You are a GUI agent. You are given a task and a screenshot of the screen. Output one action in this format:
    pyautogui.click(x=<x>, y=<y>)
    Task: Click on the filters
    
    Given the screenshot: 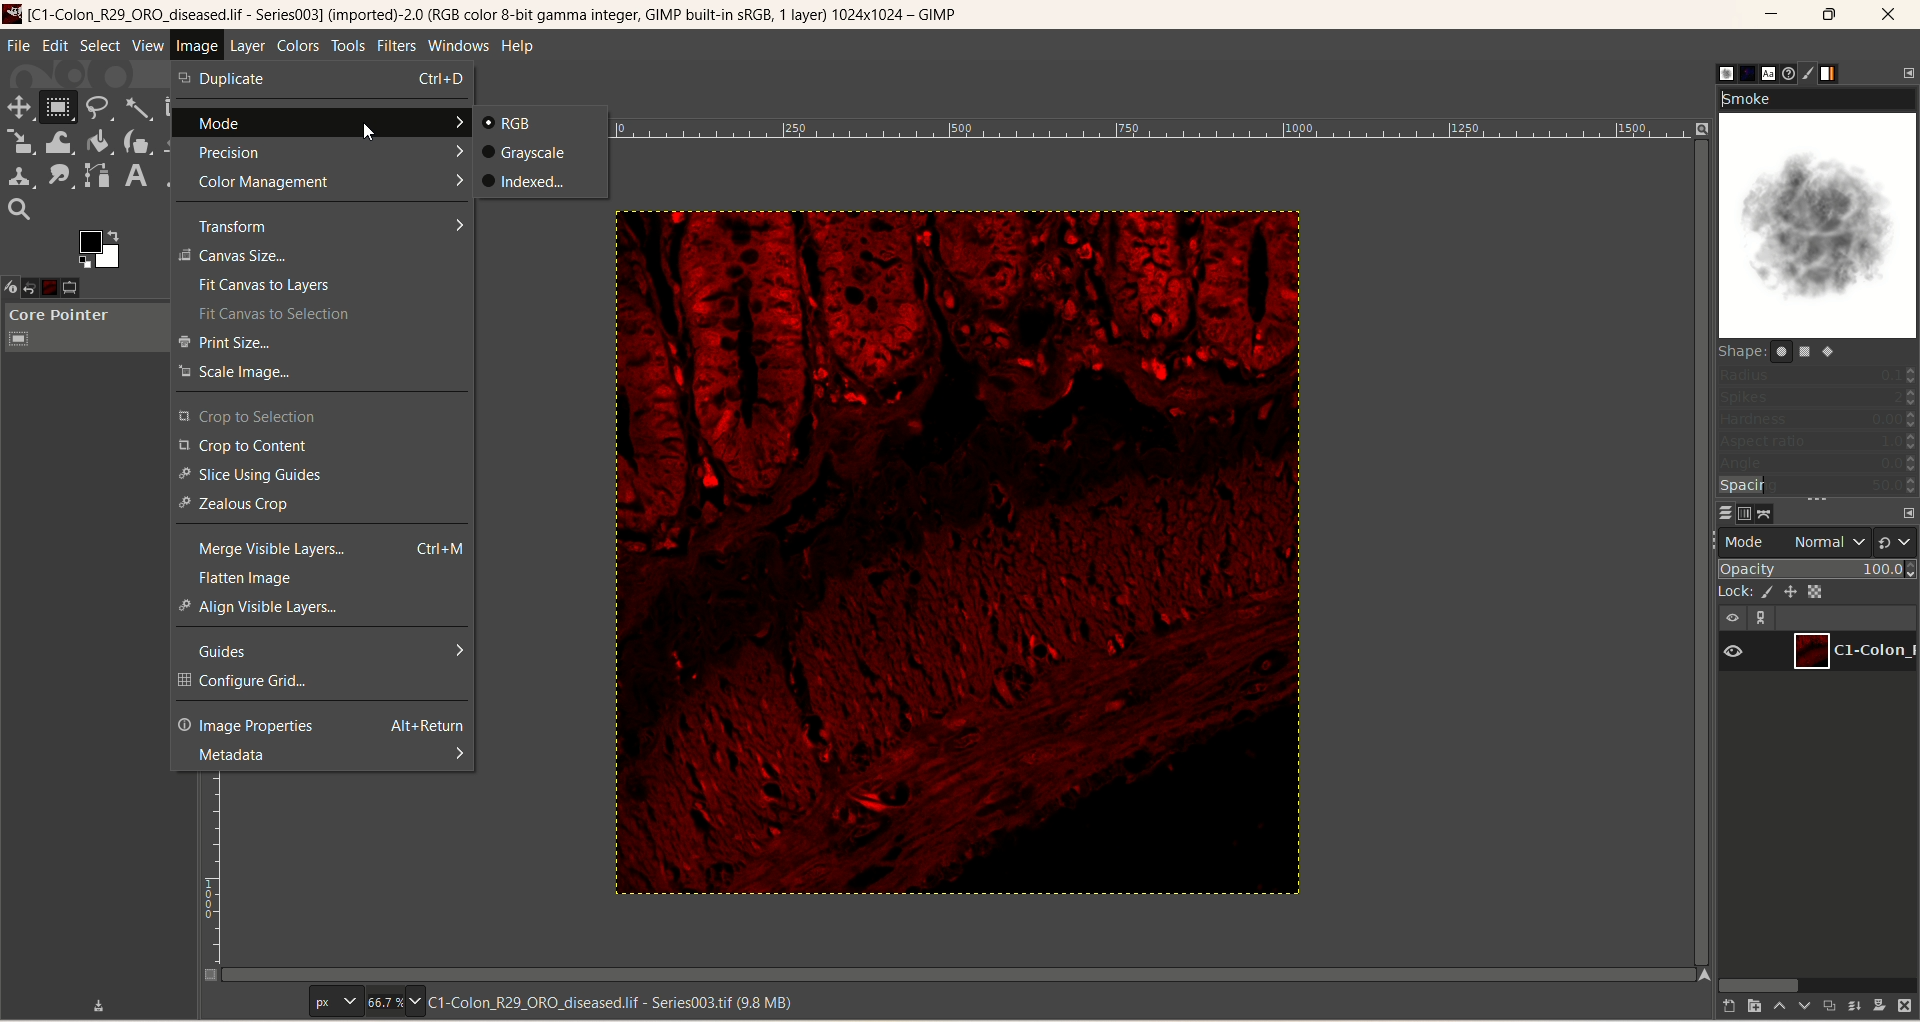 What is the action you would take?
    pyautogui.click(x=397, y=46)
    